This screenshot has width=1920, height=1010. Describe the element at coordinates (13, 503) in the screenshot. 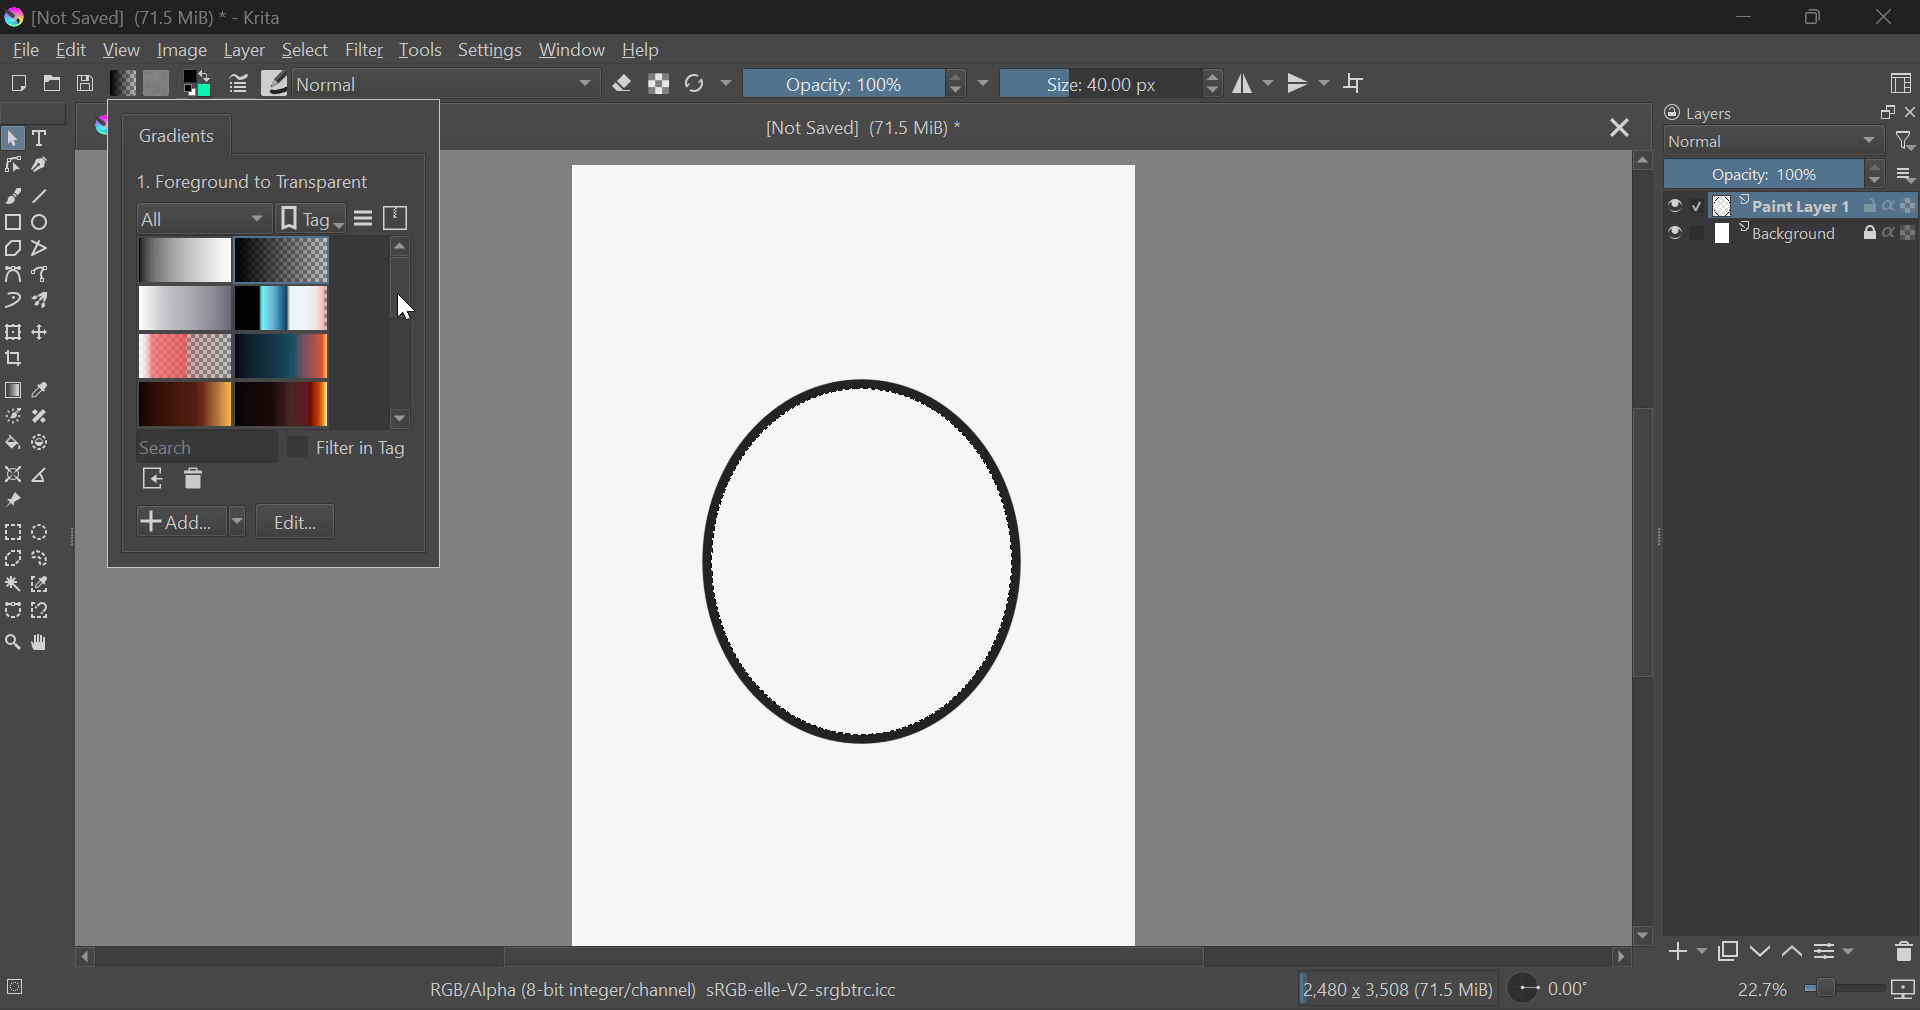

I see `Reference Images` at that location.